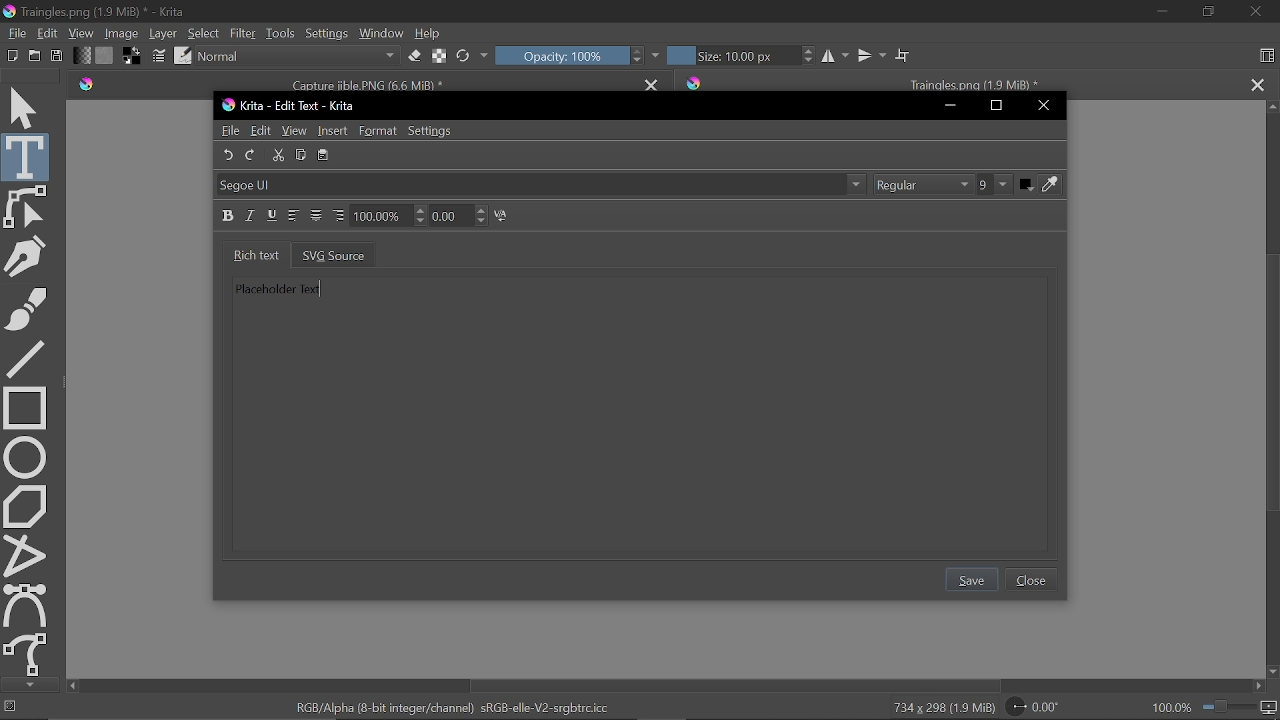 This screenshot has width=1280, height=720. Describe the element at coordinates (278, 33) in the screenshot. I see `tools` at that location.